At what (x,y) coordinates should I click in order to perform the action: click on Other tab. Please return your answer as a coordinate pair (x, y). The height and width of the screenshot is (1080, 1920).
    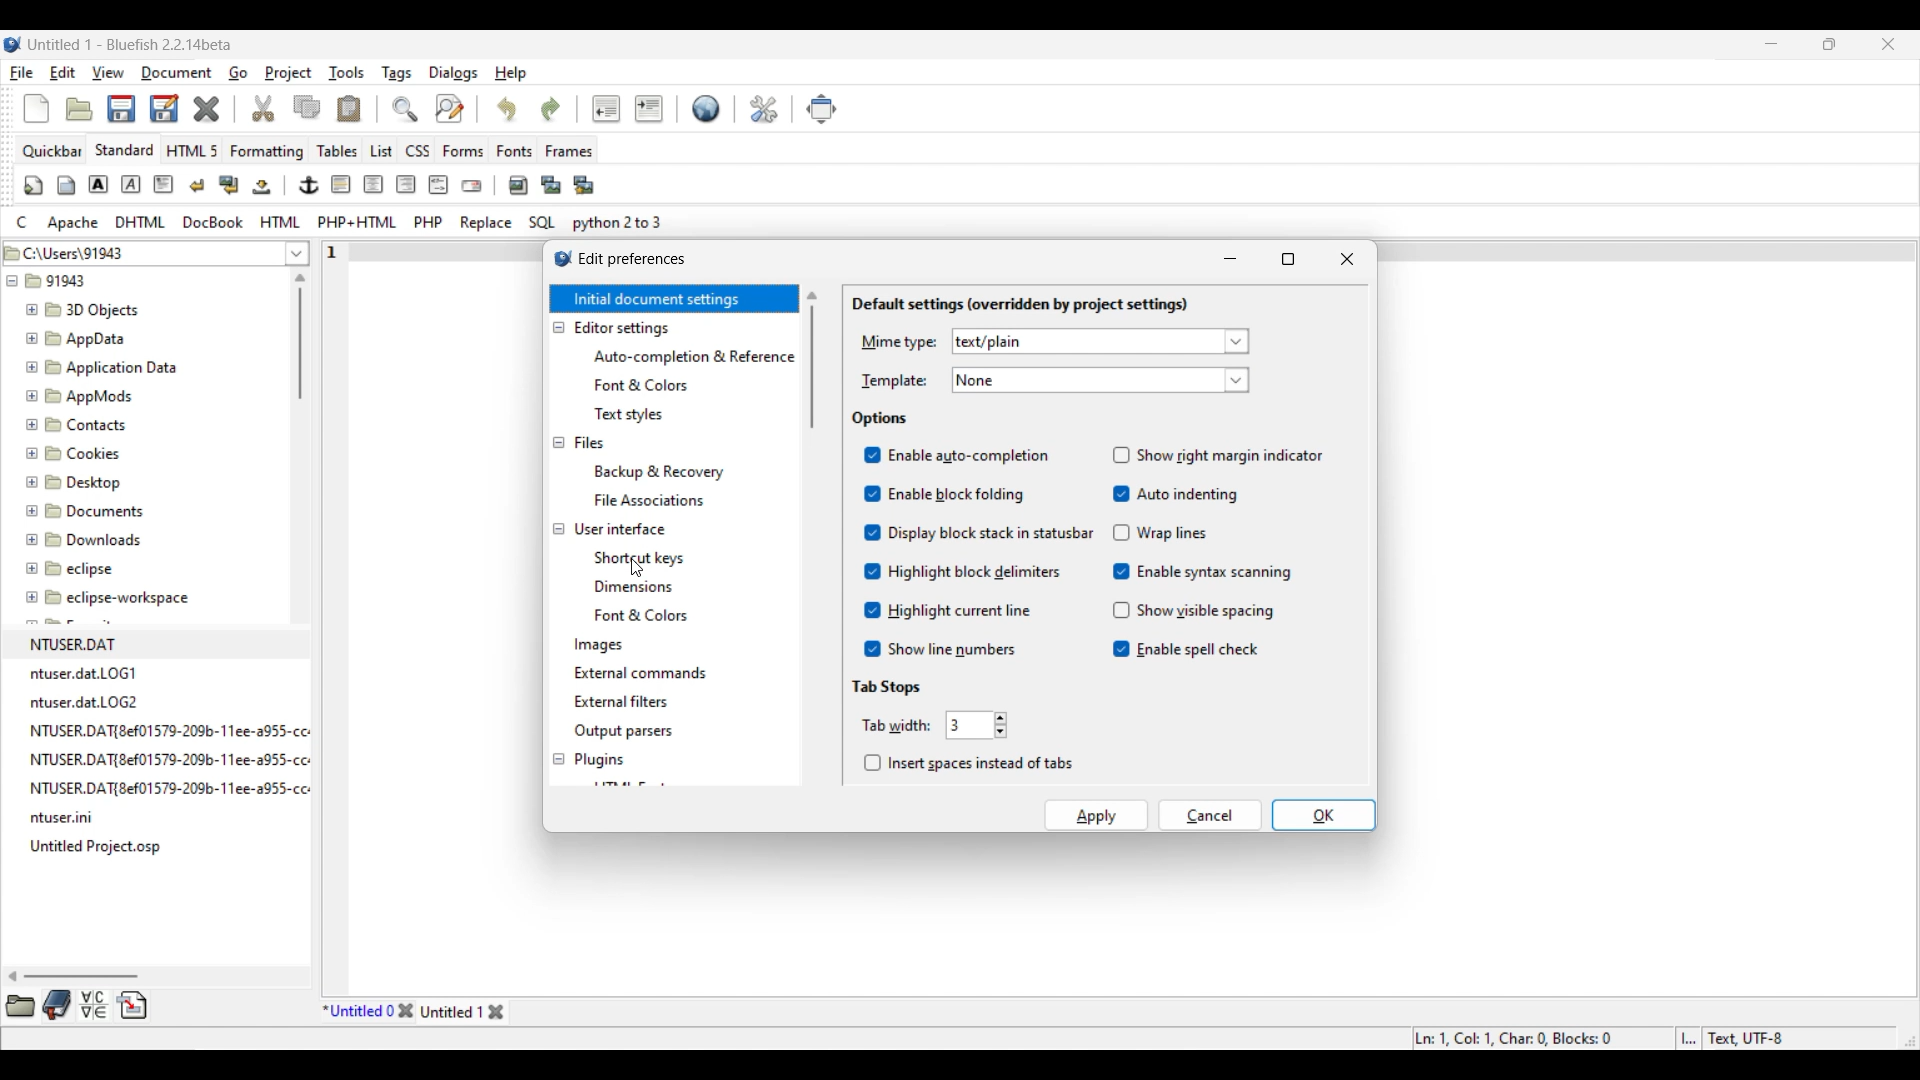
    Looking at the image, I should click on (464, 1011).